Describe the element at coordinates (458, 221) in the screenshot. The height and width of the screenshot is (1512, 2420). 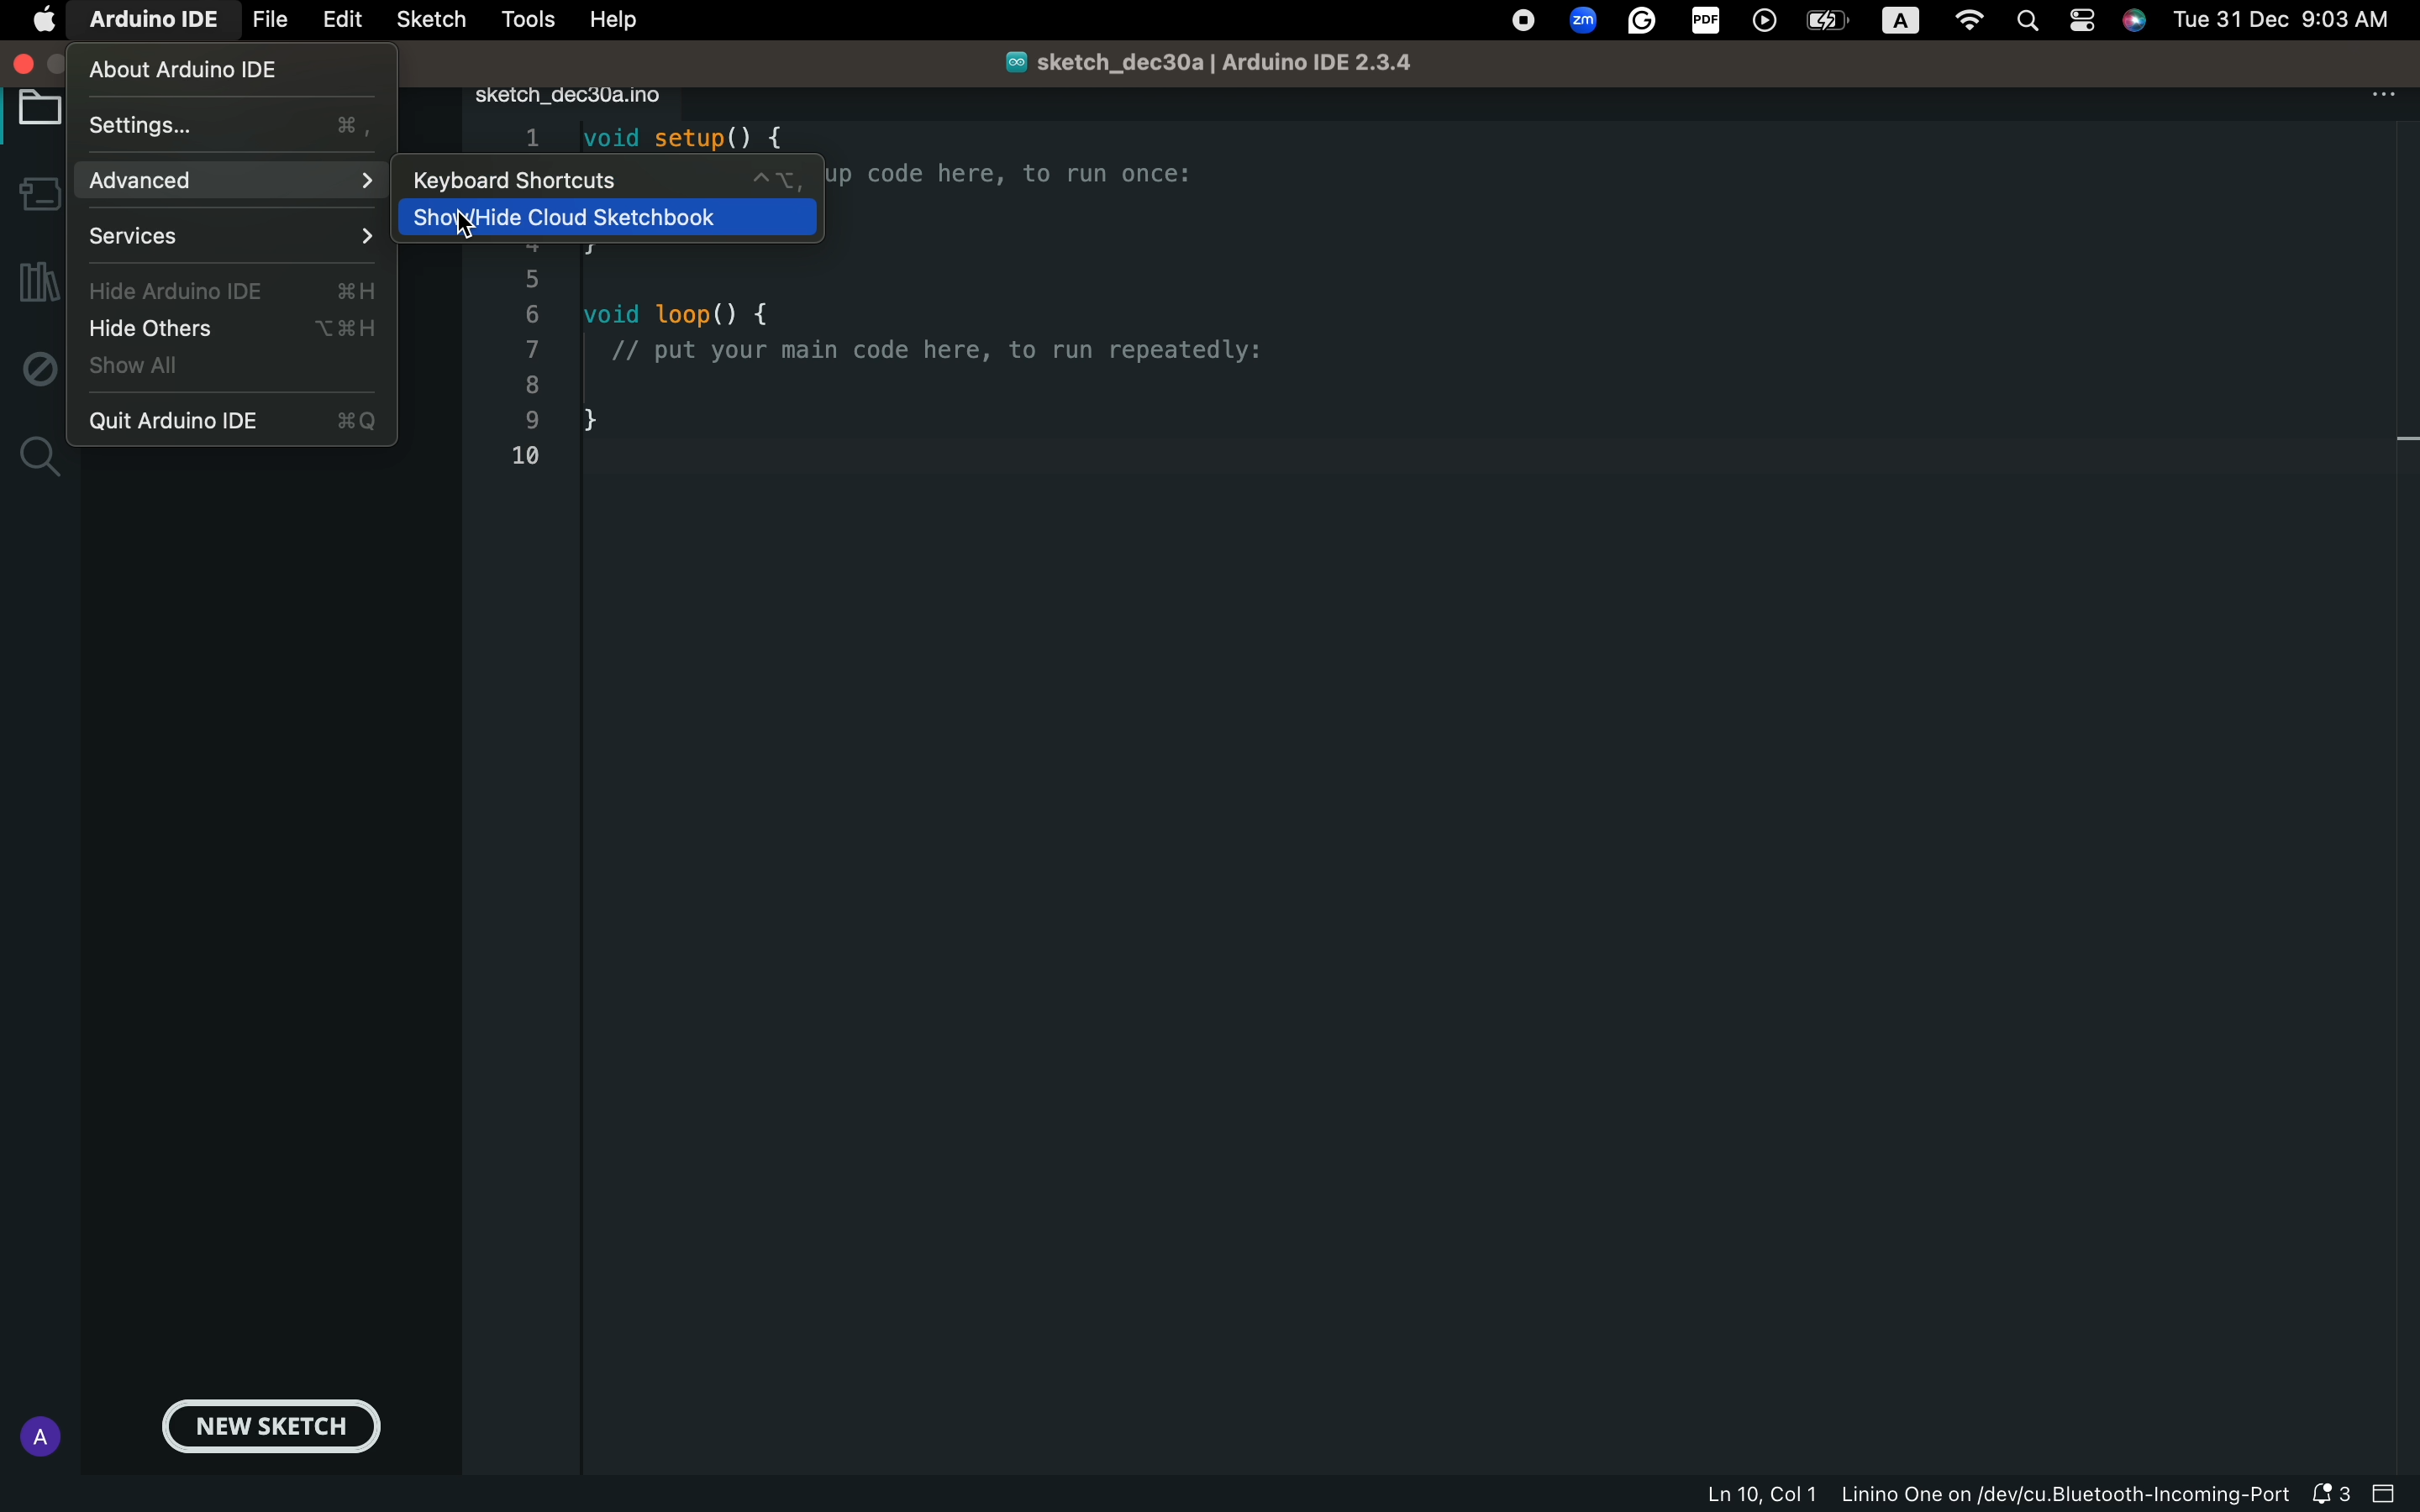
I see `show hide cloud` at that location.